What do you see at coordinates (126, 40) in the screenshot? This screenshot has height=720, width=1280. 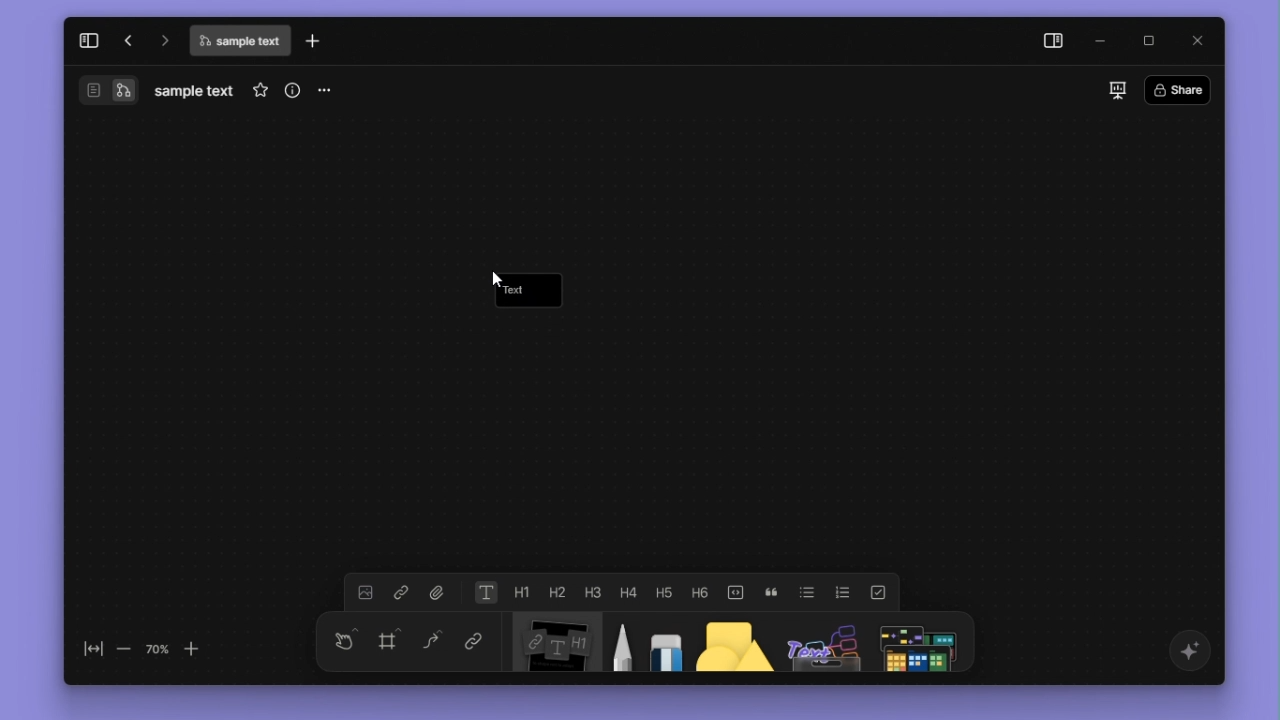 I see `go back` at bounding box center [126, 40].